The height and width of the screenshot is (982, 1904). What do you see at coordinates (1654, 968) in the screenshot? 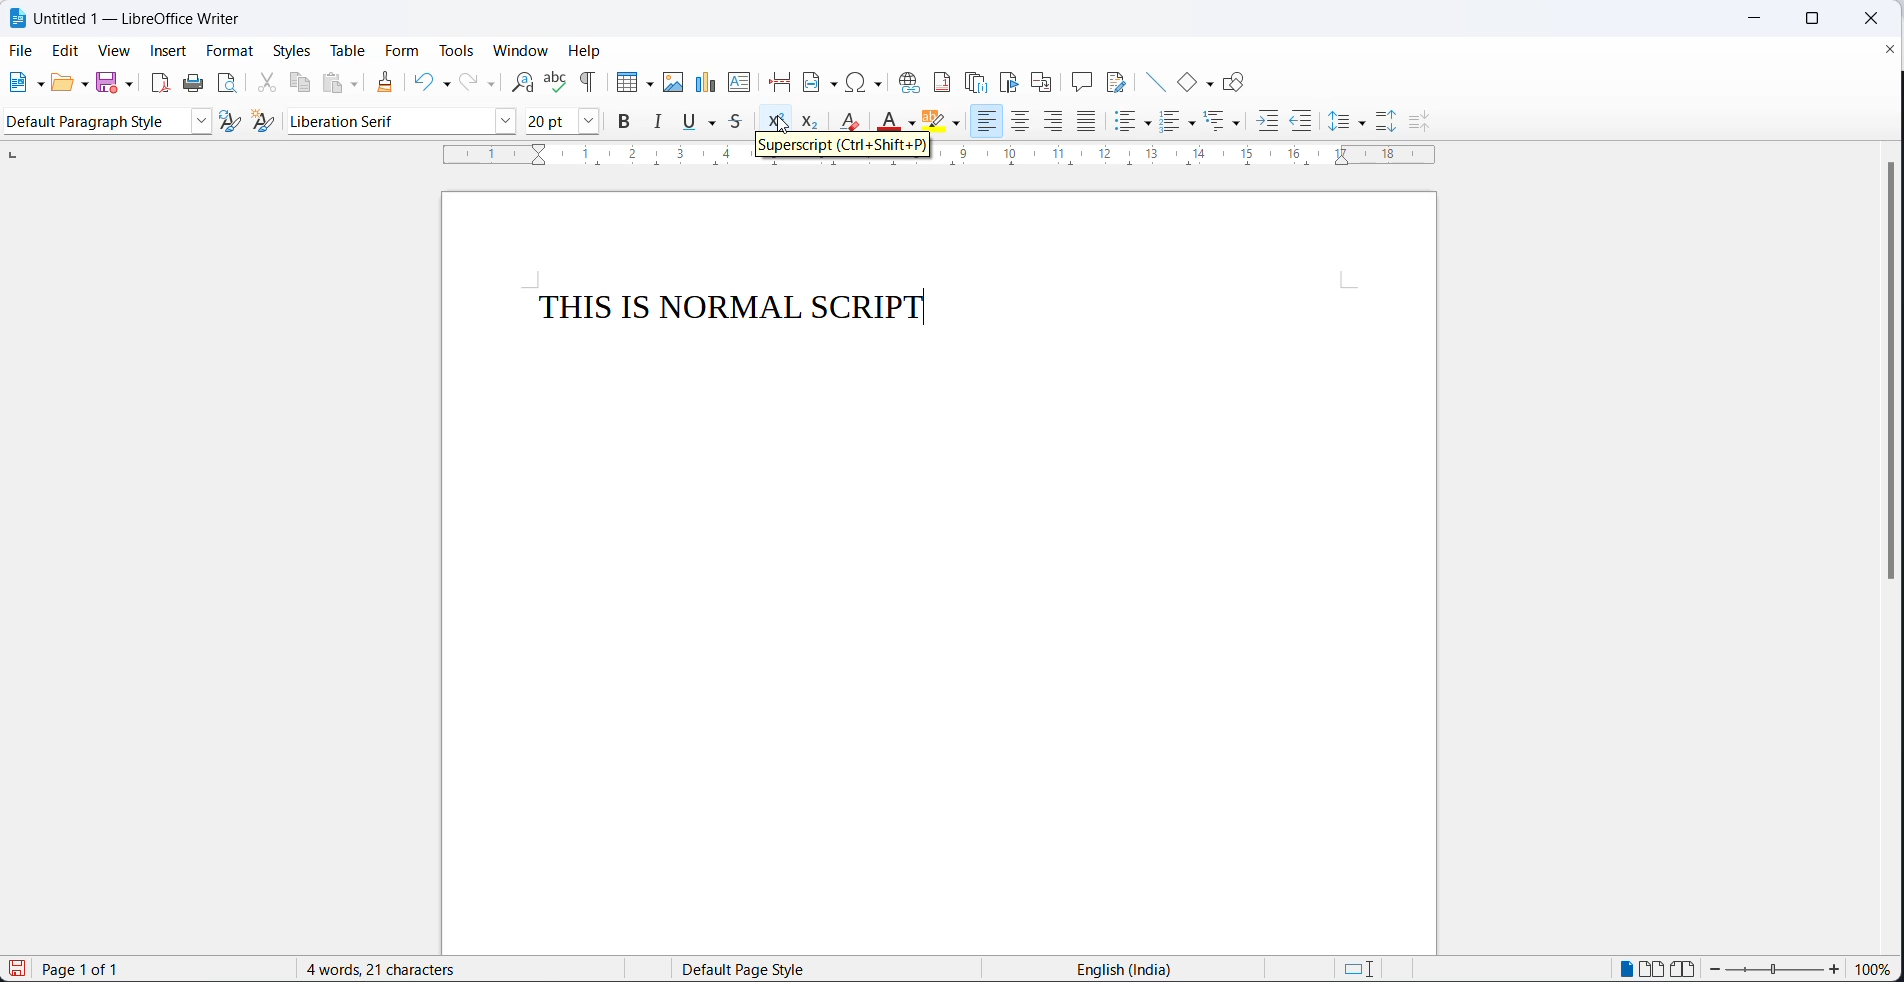
I see `multipage view` at bounding box center [1654, 968].